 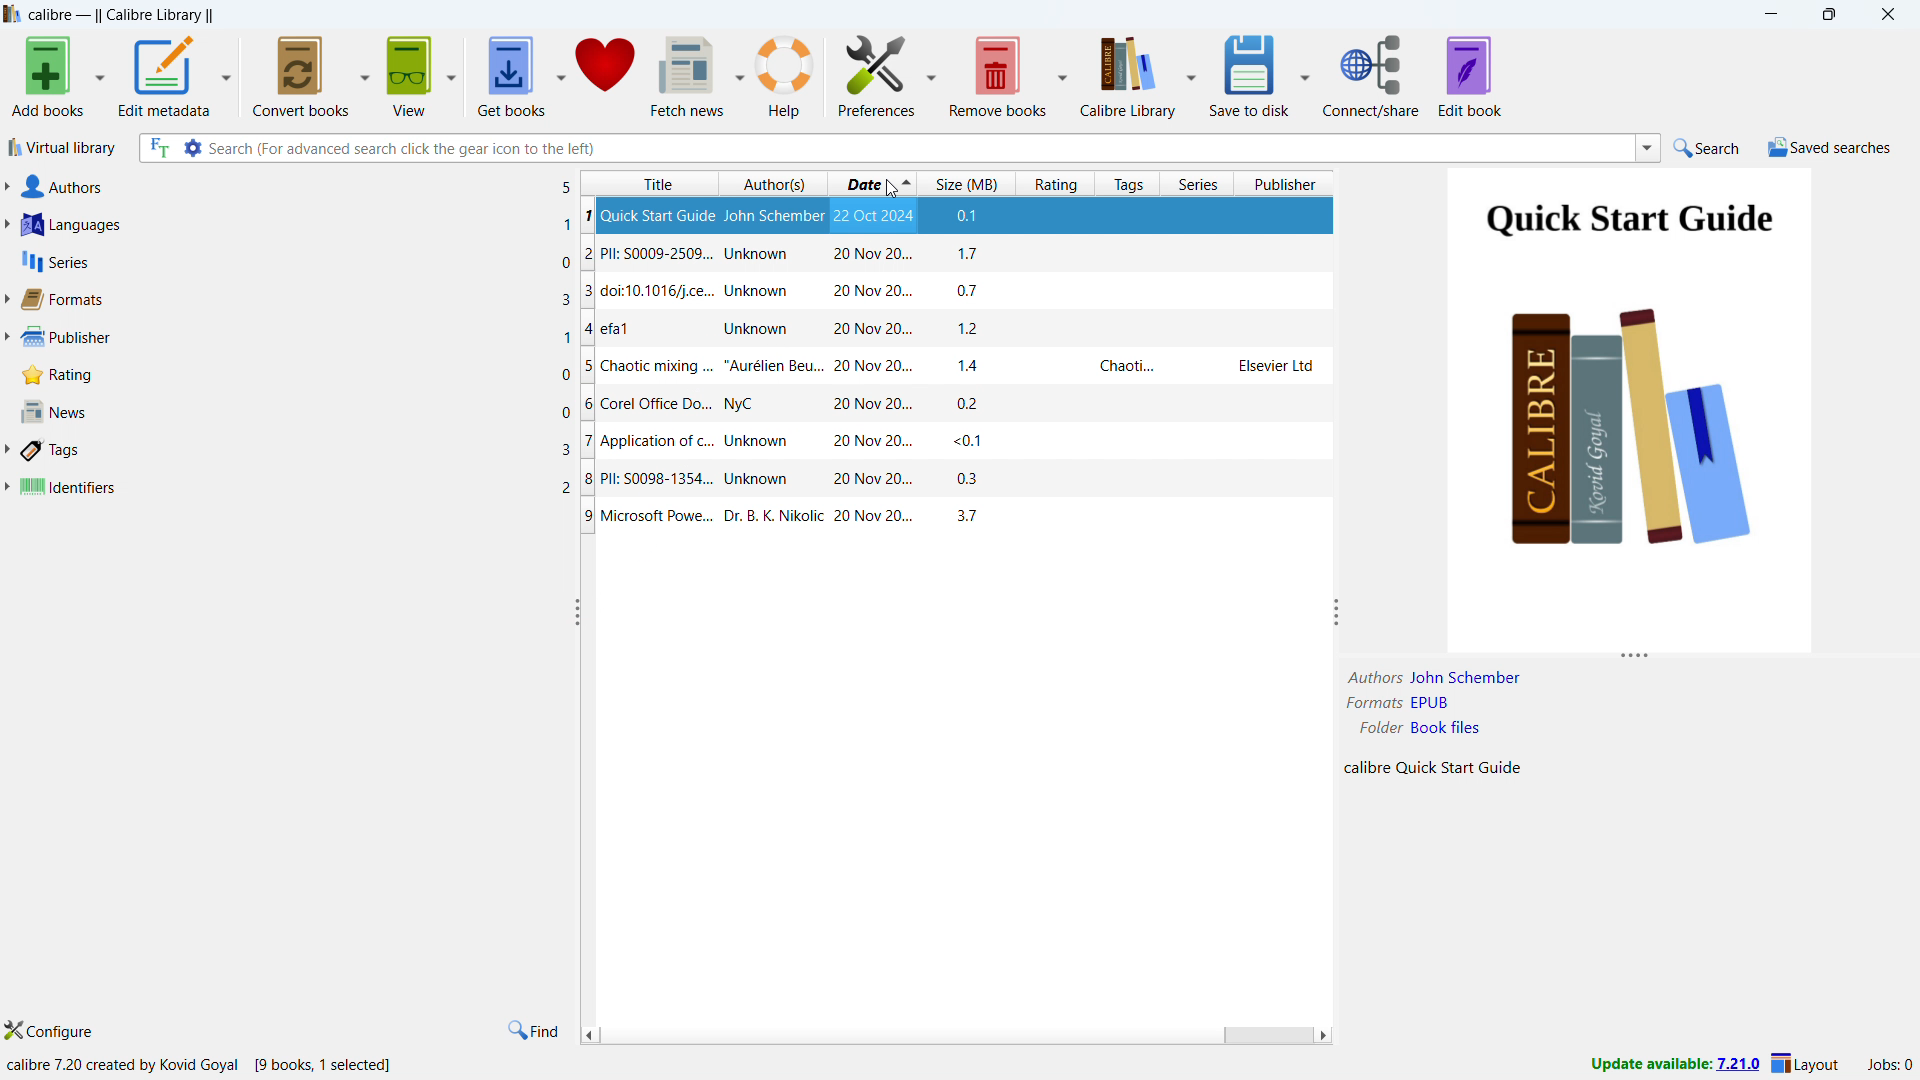 What do you see at coordinates (1704, 148) in the screenshot?
I see ` search` at bounding box center [1704, 148].